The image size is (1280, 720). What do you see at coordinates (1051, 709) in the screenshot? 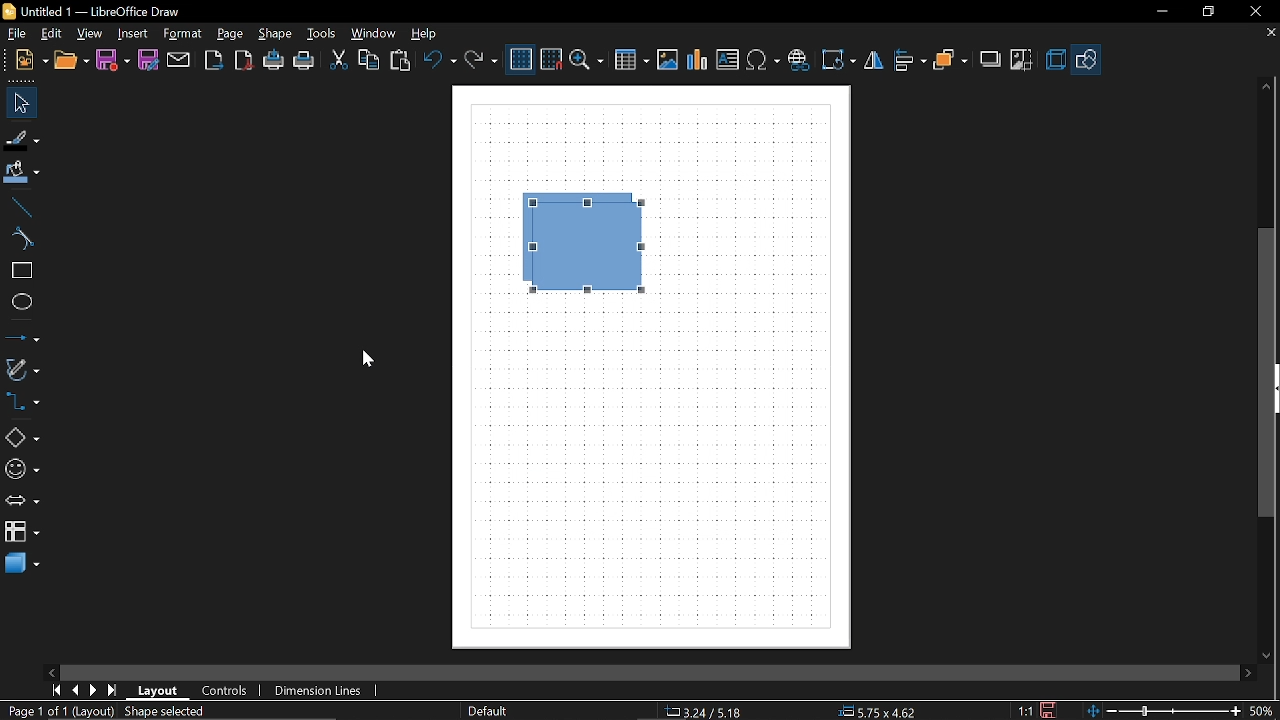
I see `Save` at bounding box center [1051, 709].